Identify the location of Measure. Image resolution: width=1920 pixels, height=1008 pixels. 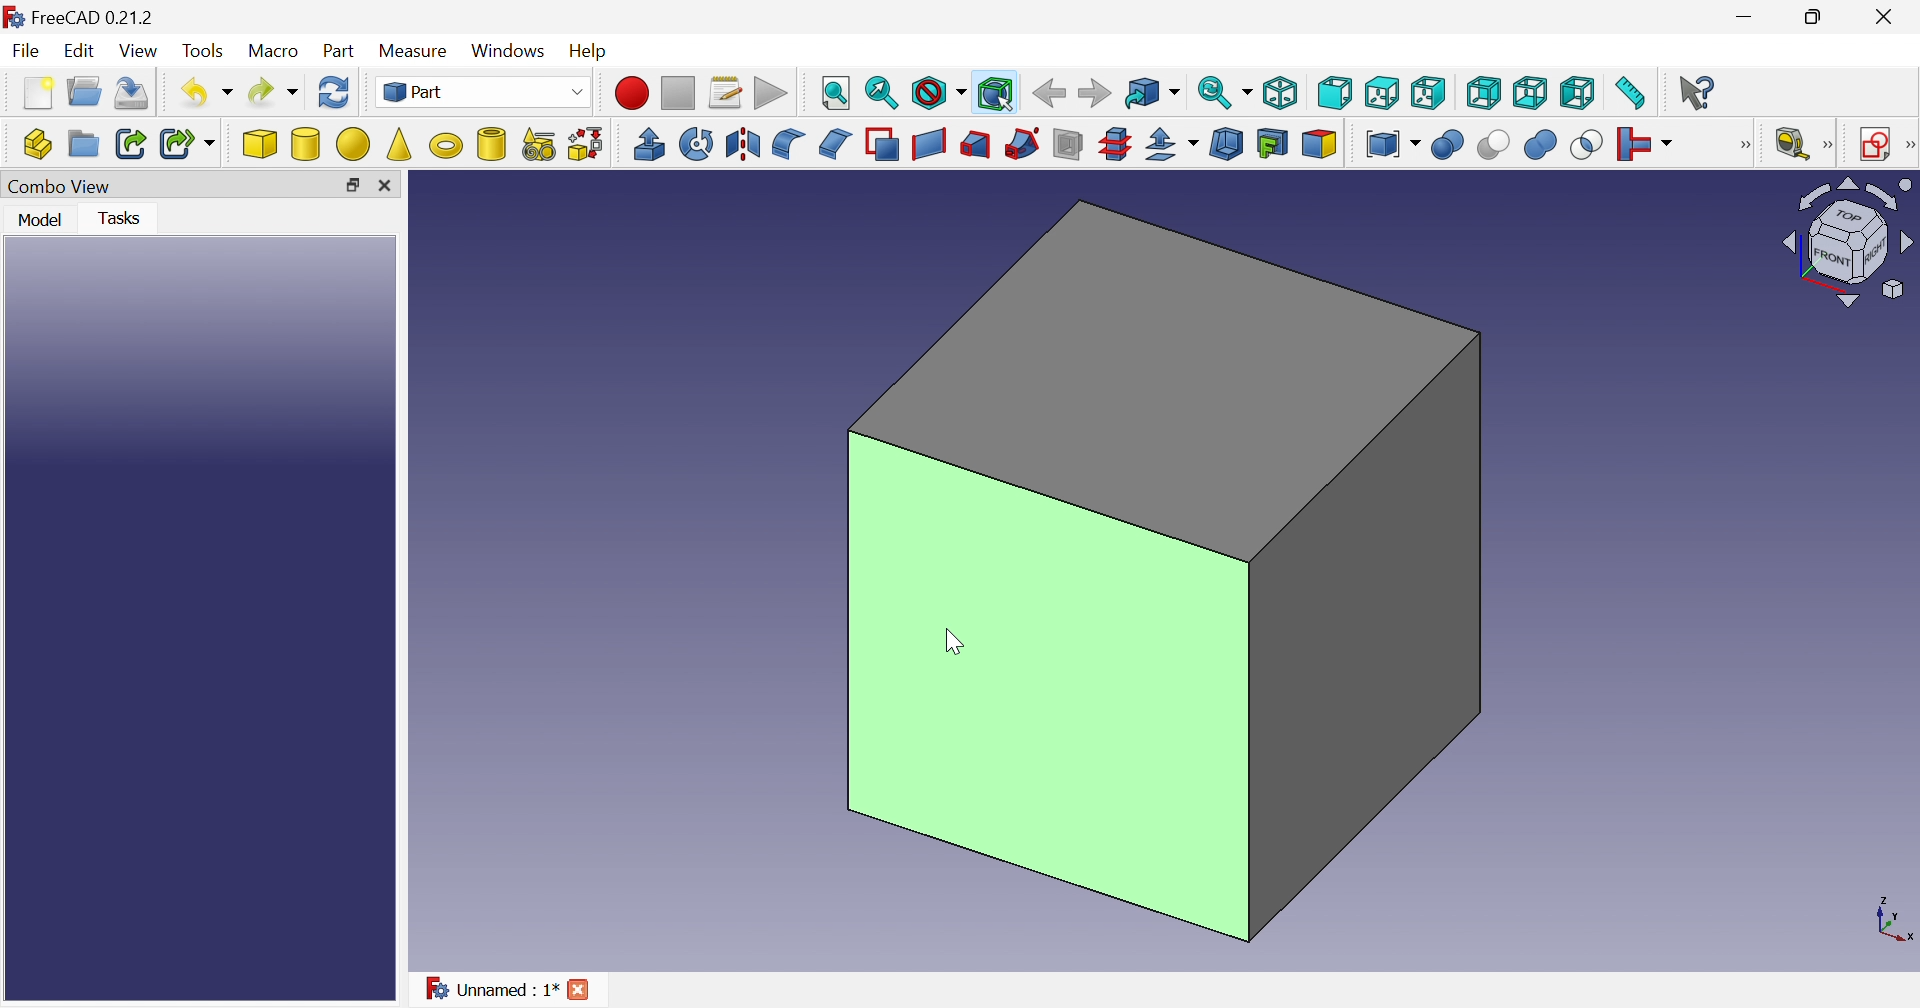
(417, 50).